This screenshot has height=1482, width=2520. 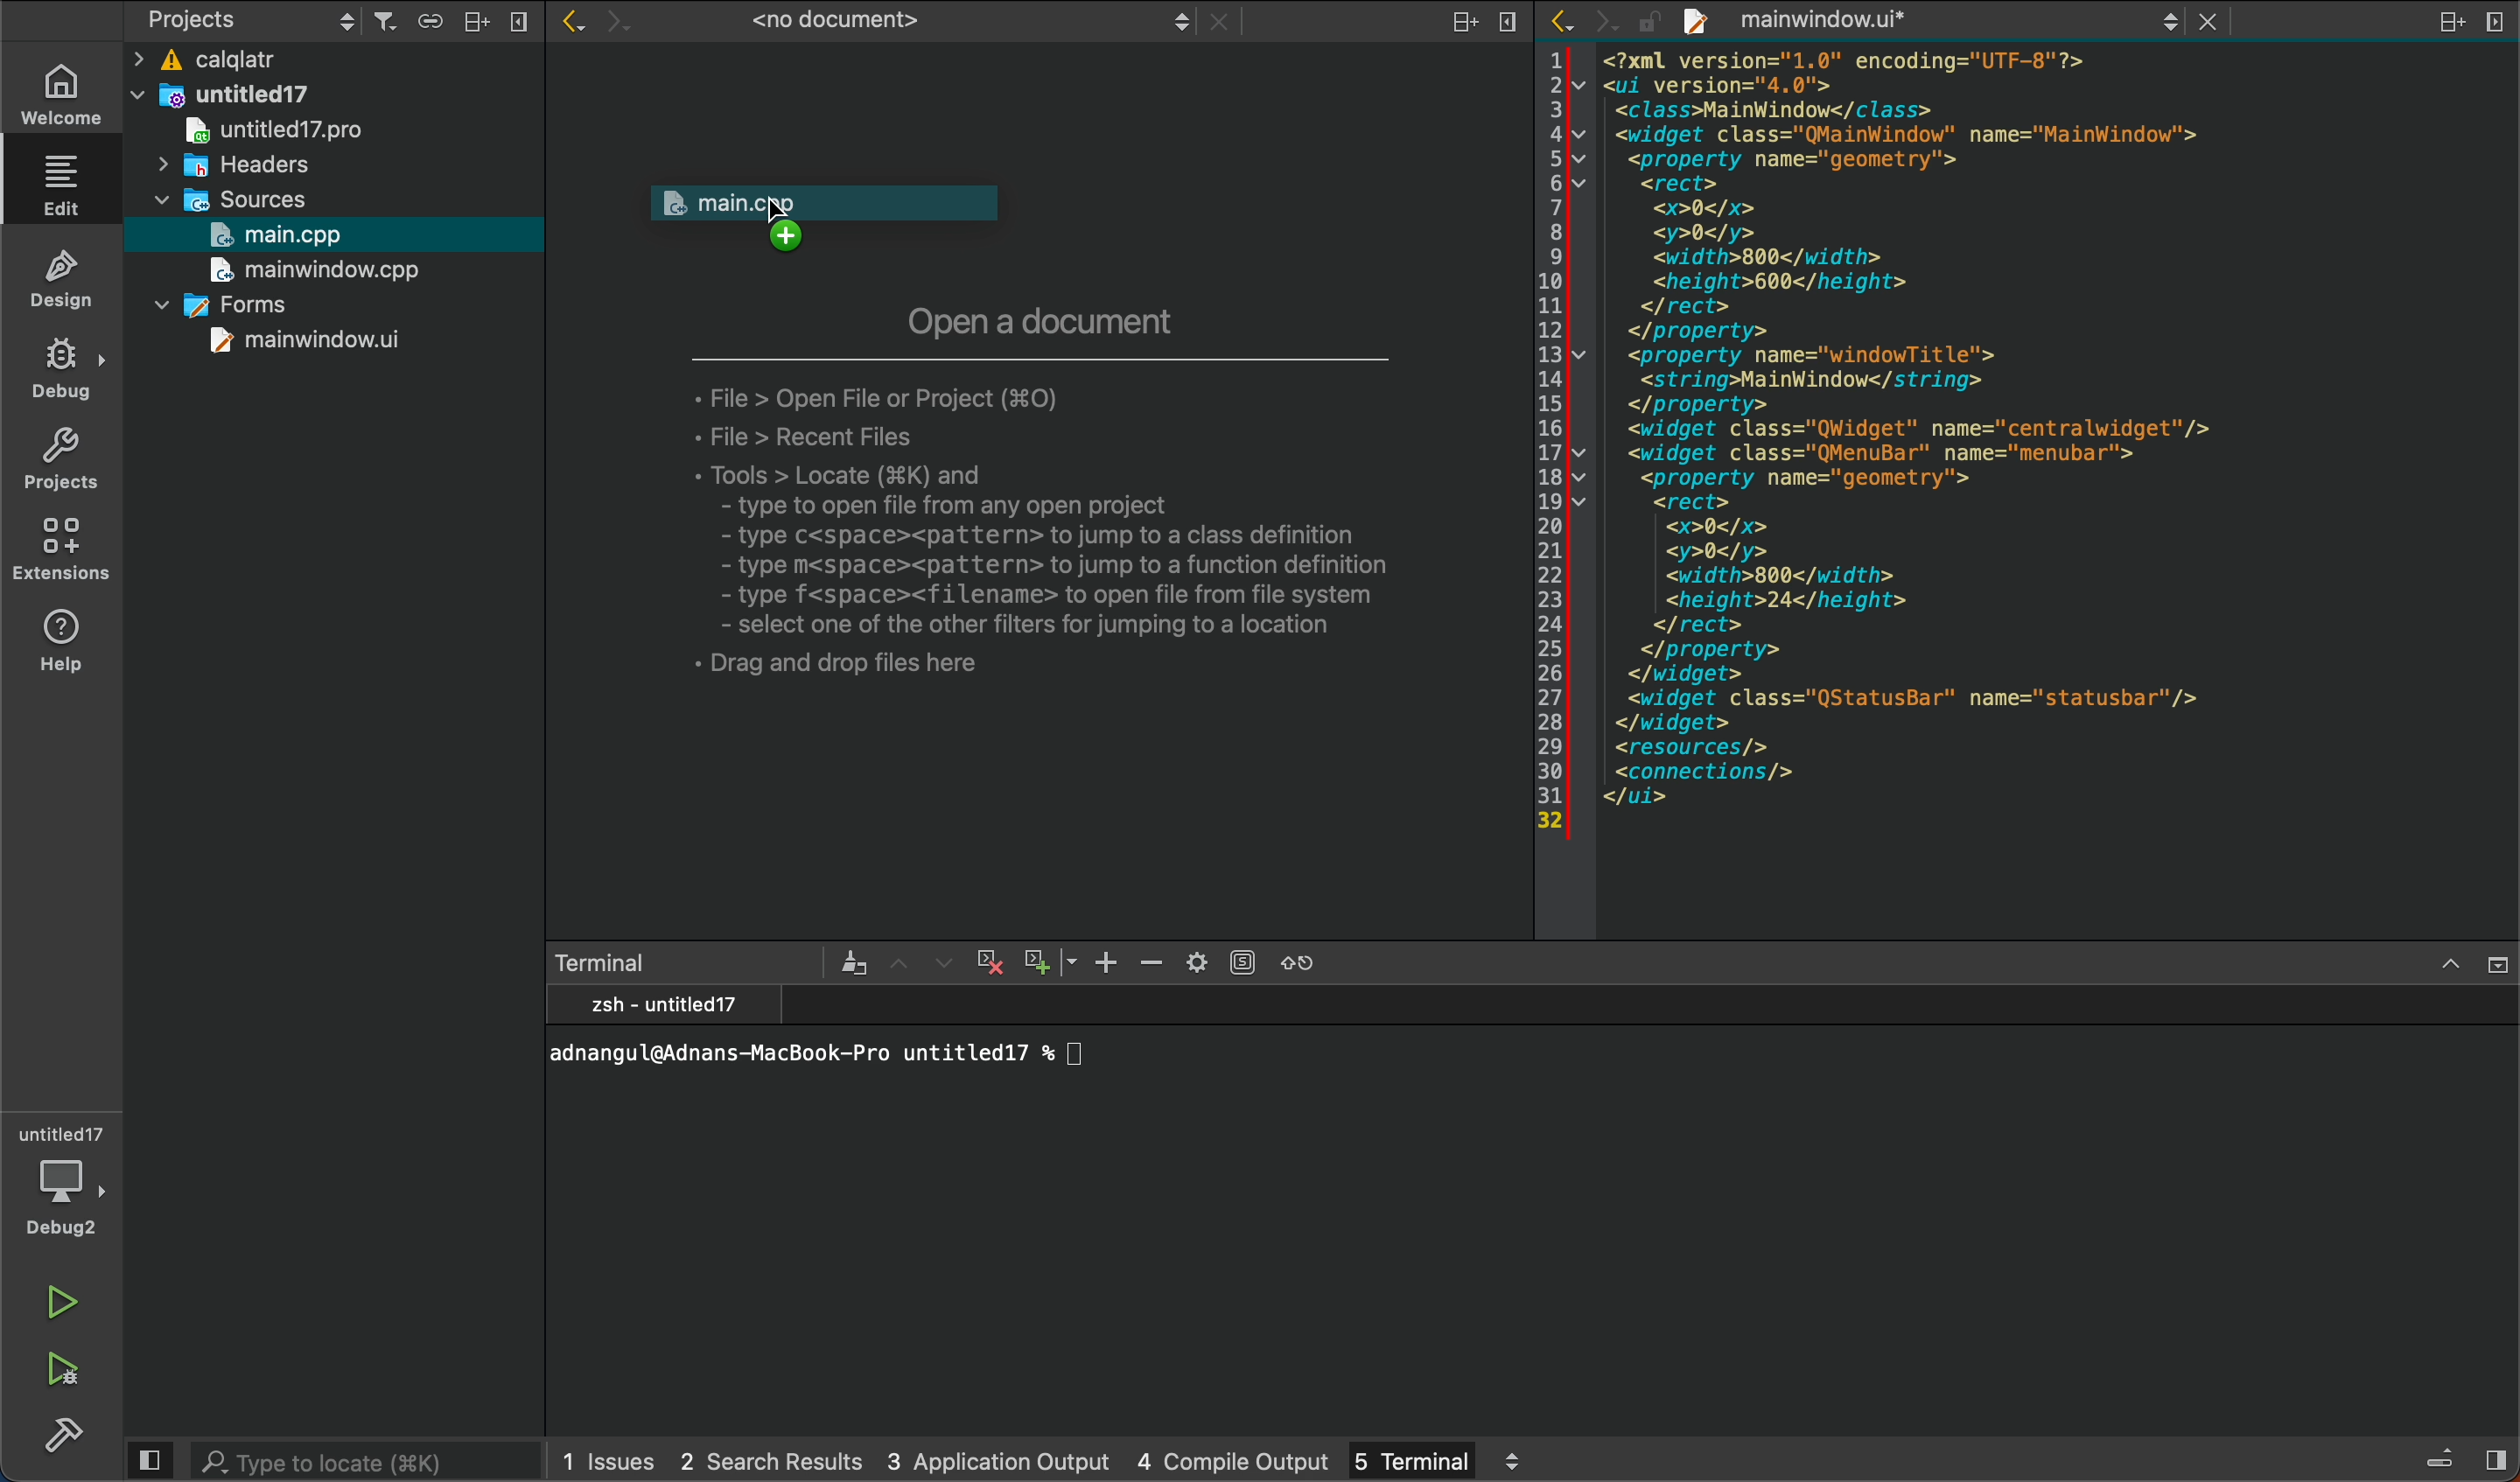 I want to click on main window, so click(x=273, y=342).